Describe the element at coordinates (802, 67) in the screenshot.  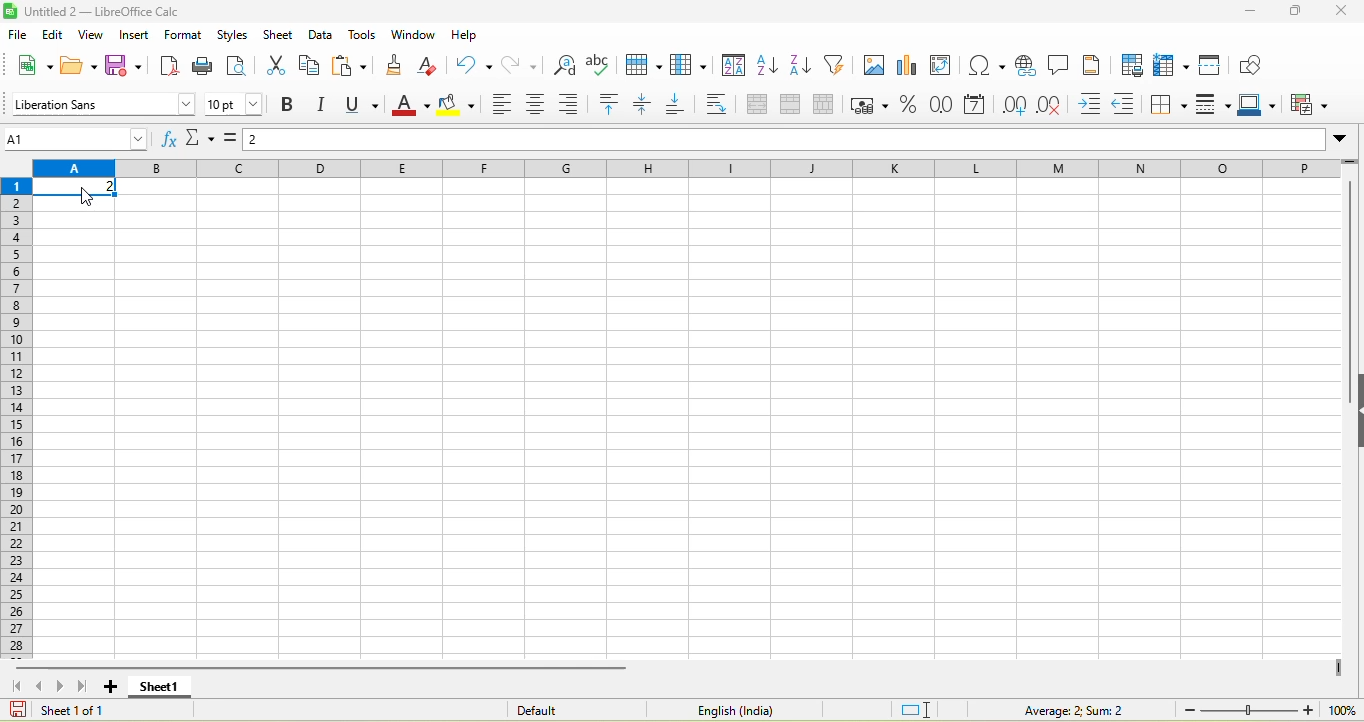
I see `sort descending` at that location.